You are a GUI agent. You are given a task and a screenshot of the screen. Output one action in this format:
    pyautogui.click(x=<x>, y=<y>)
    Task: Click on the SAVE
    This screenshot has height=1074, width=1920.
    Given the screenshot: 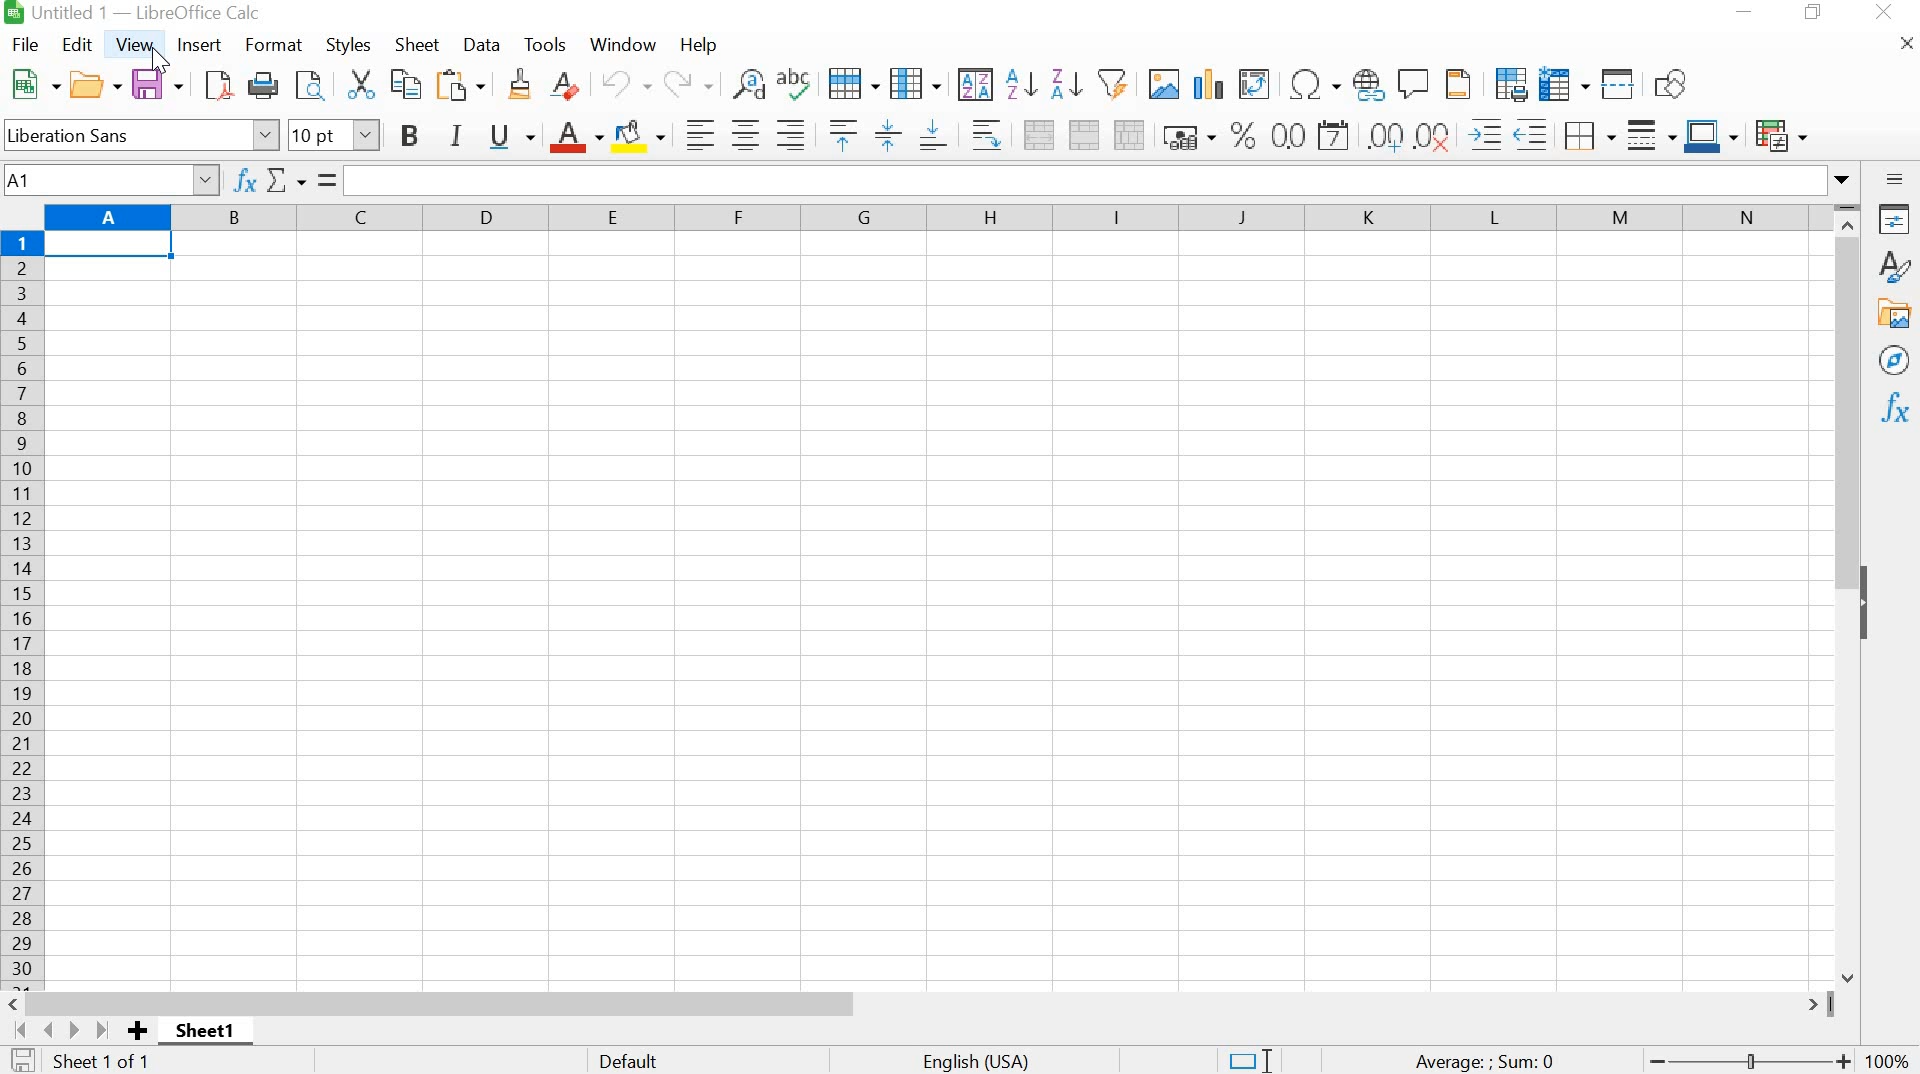 What is the action you would take?
    pyautogui.click(x=157, y=84)
    